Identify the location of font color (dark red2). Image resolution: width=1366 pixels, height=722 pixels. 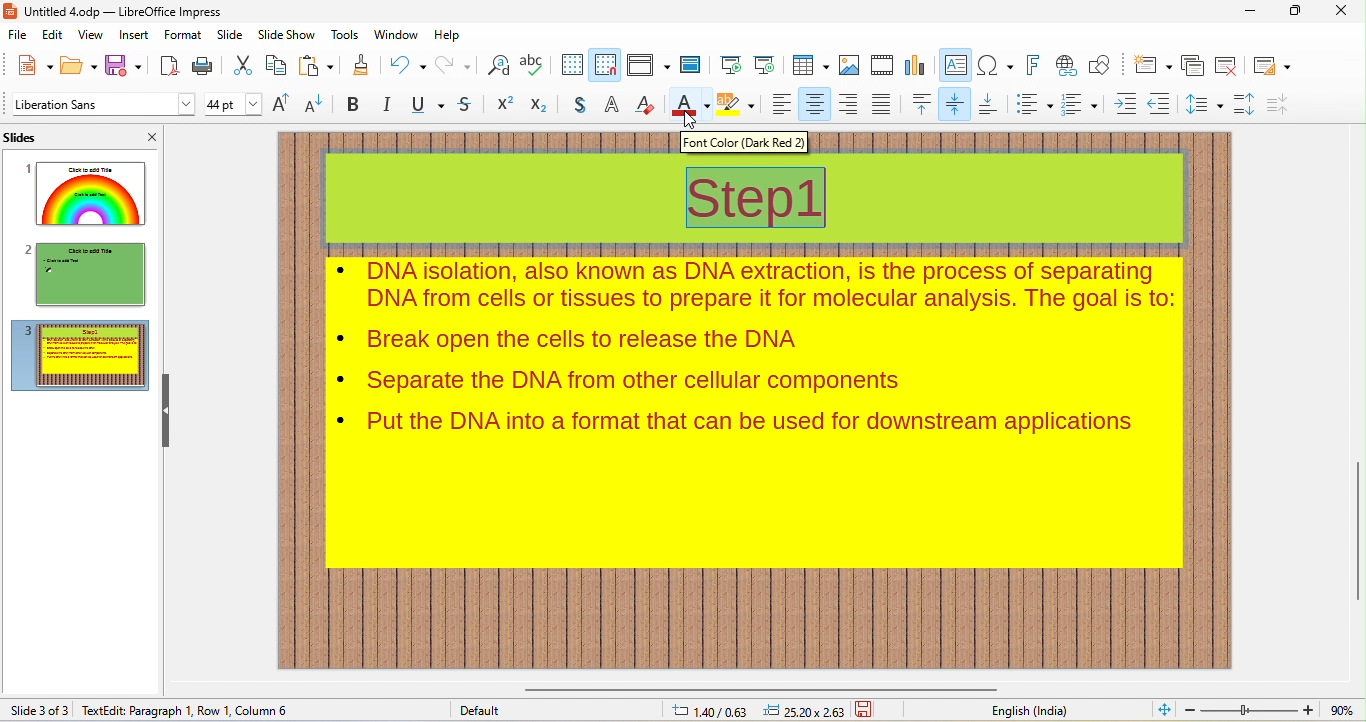
(748, 145).